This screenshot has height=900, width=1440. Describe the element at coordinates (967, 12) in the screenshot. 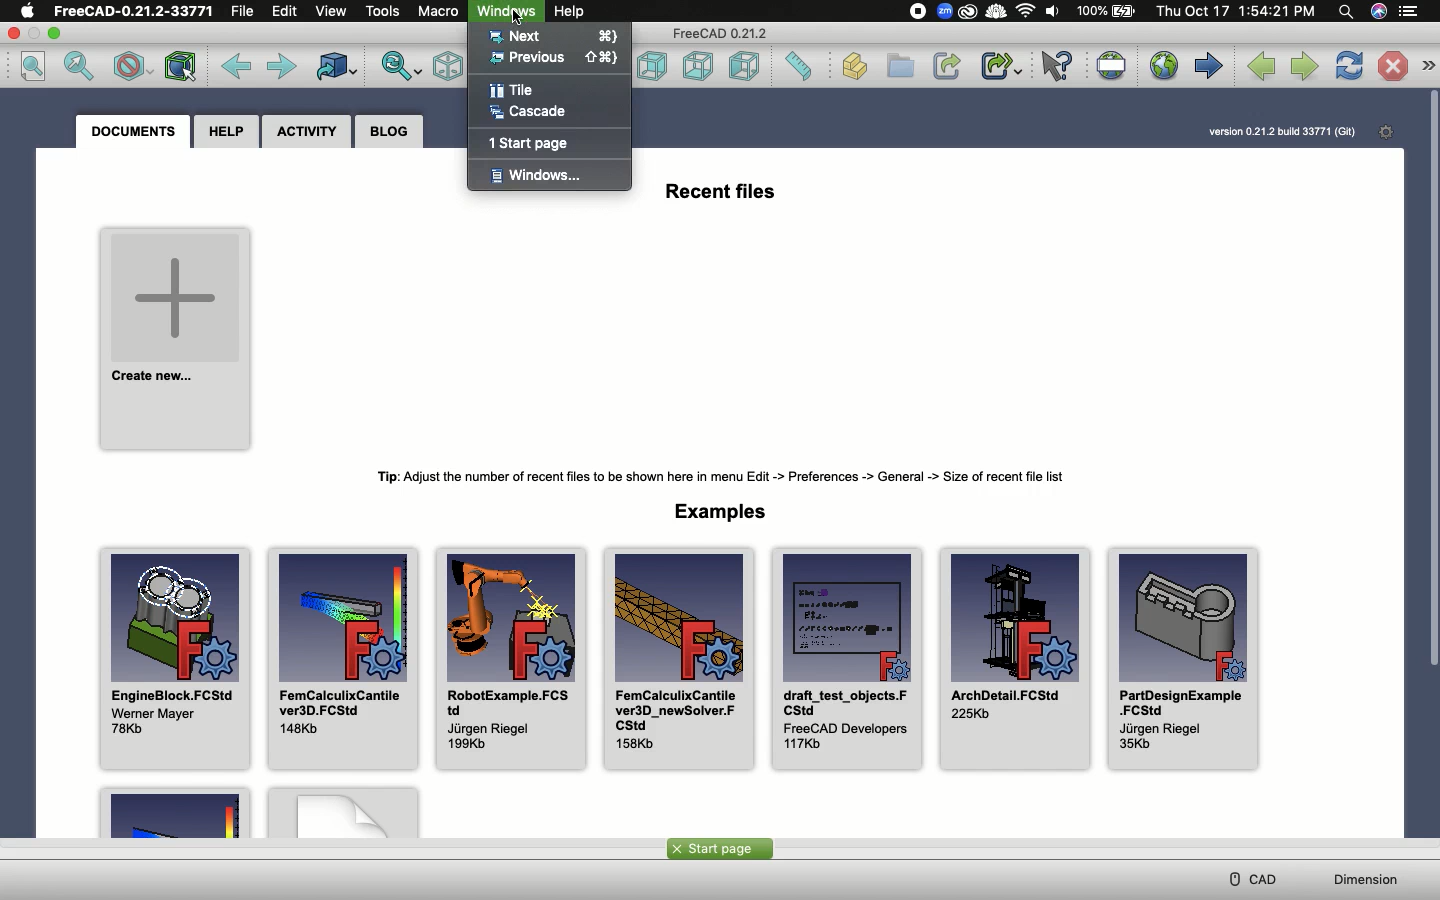

I see `Extension` at that location.